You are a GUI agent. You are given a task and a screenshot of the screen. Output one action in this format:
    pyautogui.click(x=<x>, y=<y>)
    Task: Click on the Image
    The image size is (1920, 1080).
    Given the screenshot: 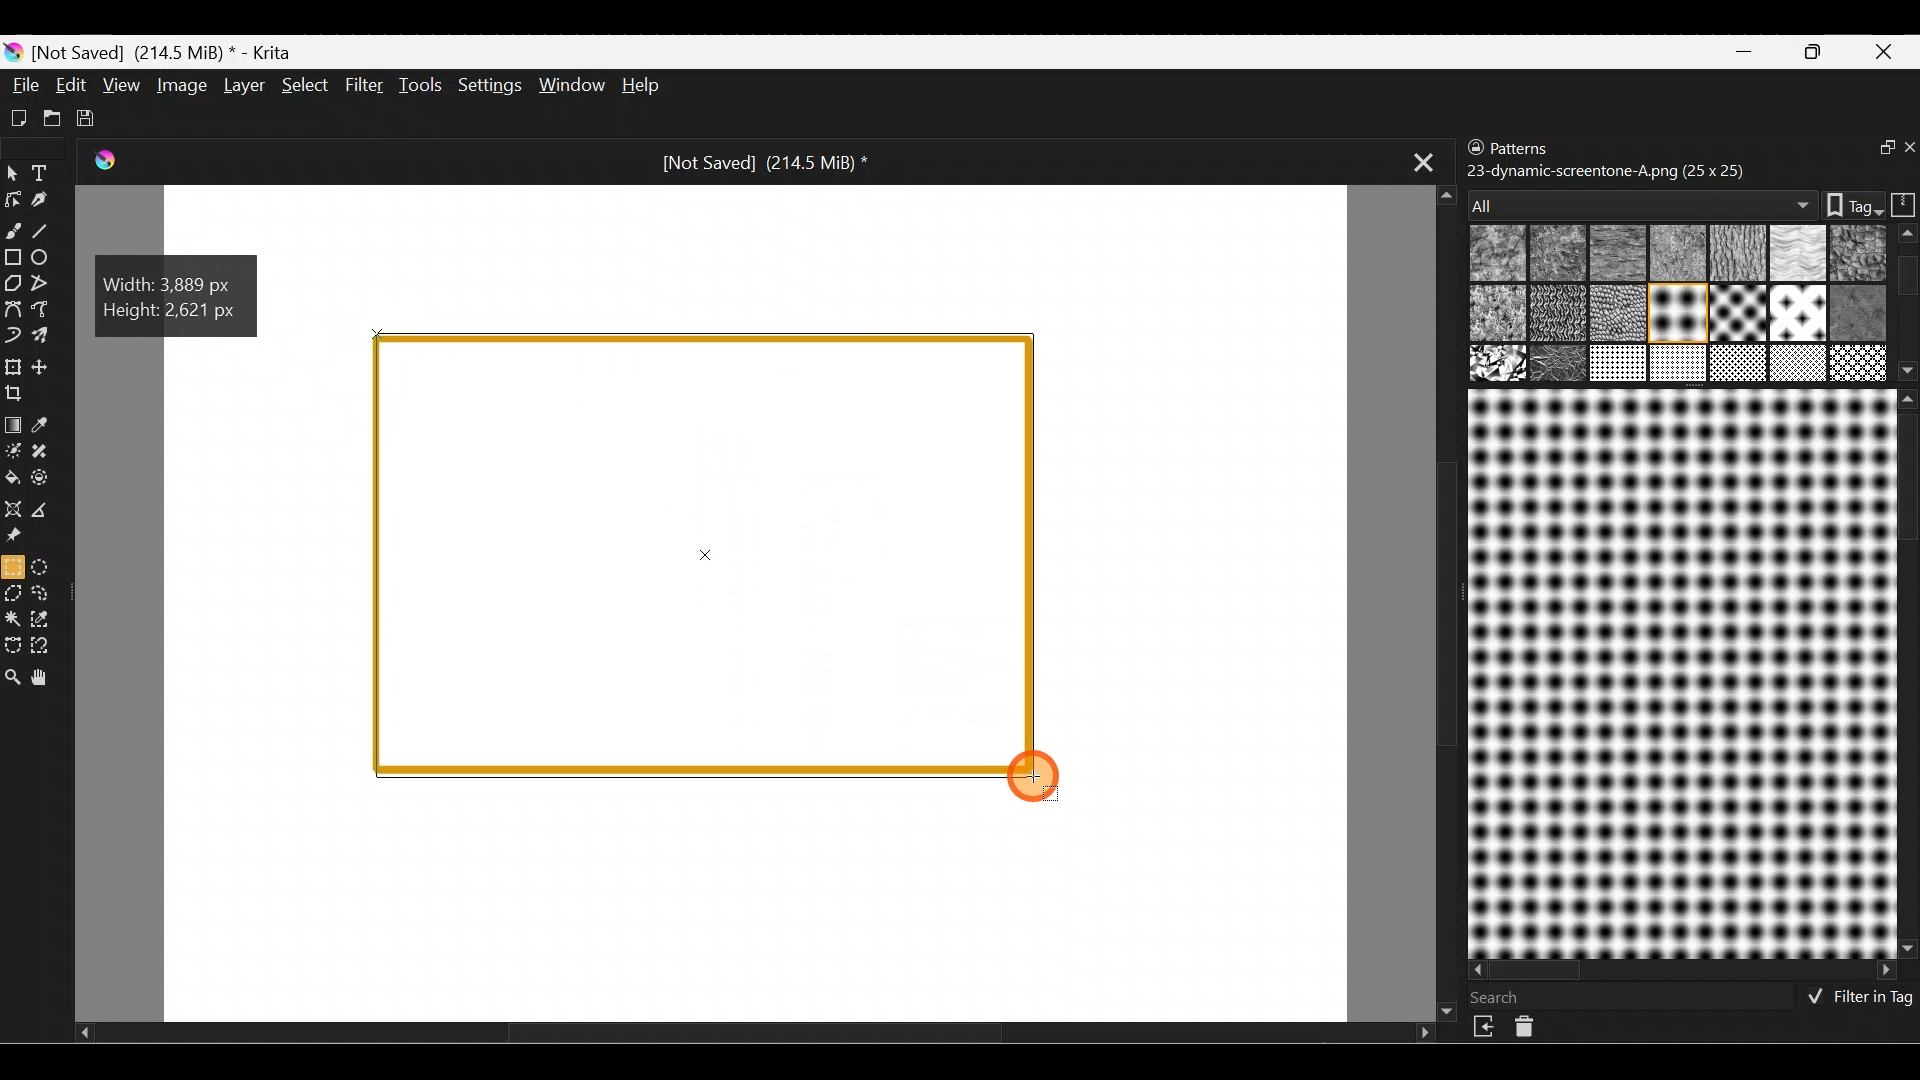 What is the action you would take?
    pyautogui.click(x=179, y=85)
    